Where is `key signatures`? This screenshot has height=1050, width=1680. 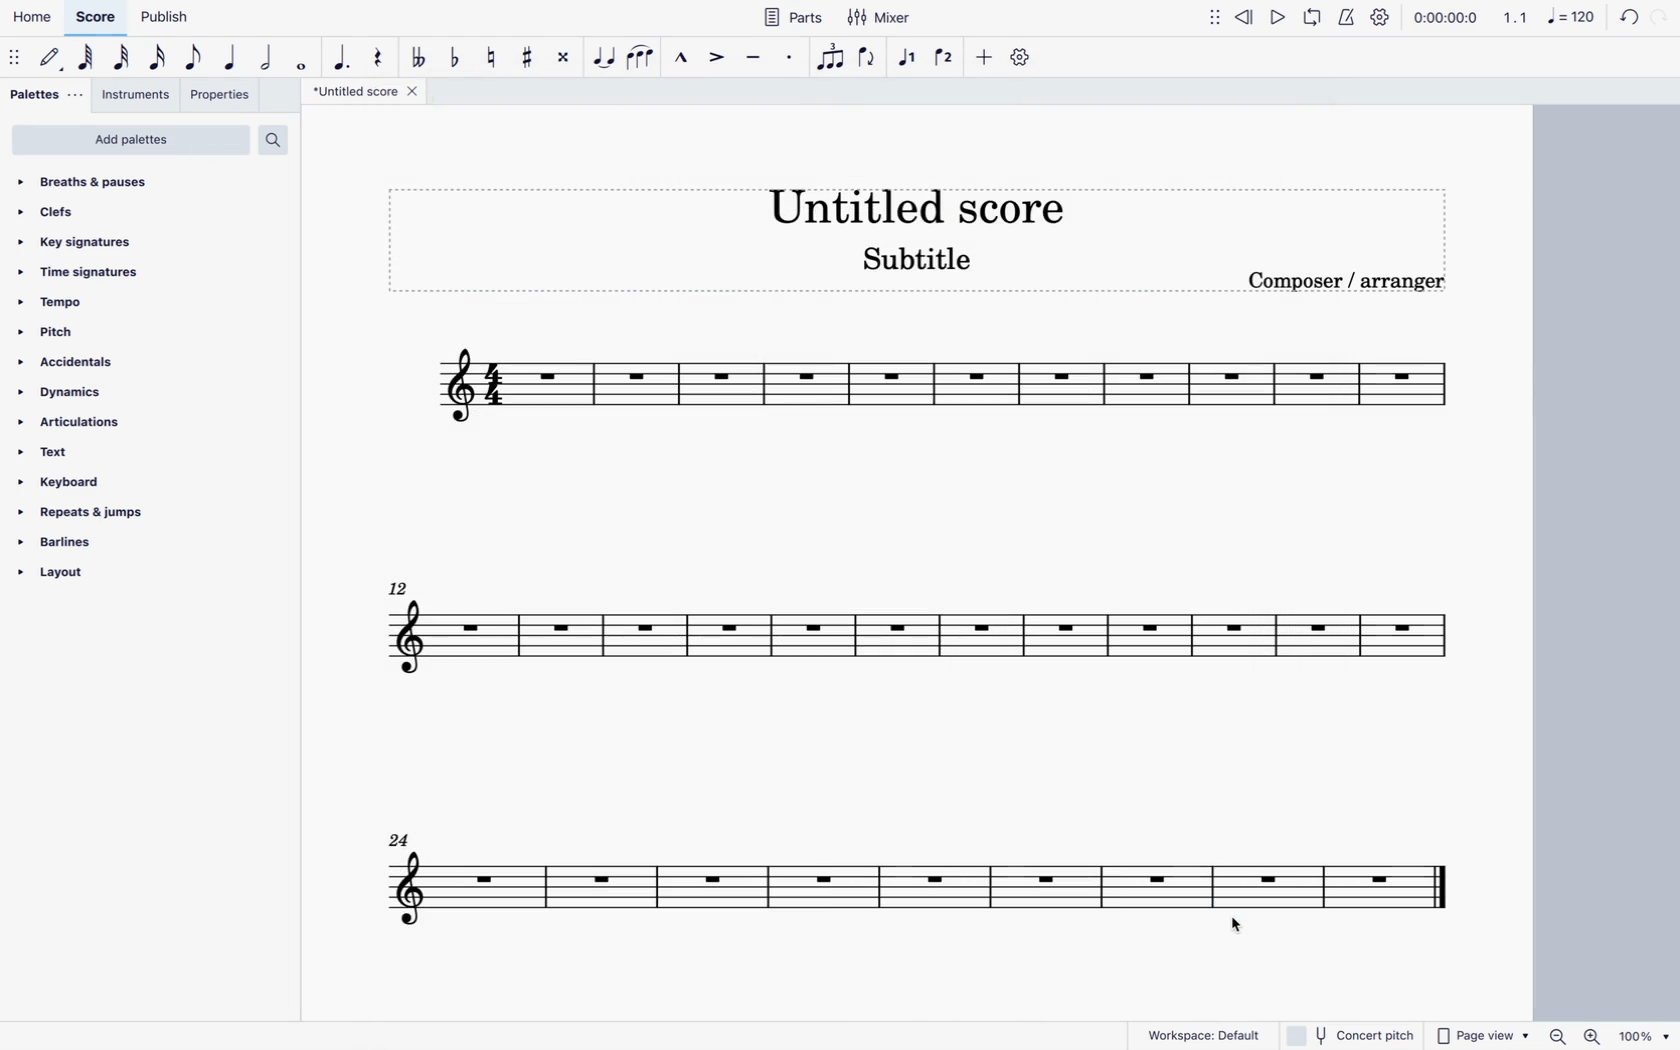 key signatures is located at coordinates (83, 242).